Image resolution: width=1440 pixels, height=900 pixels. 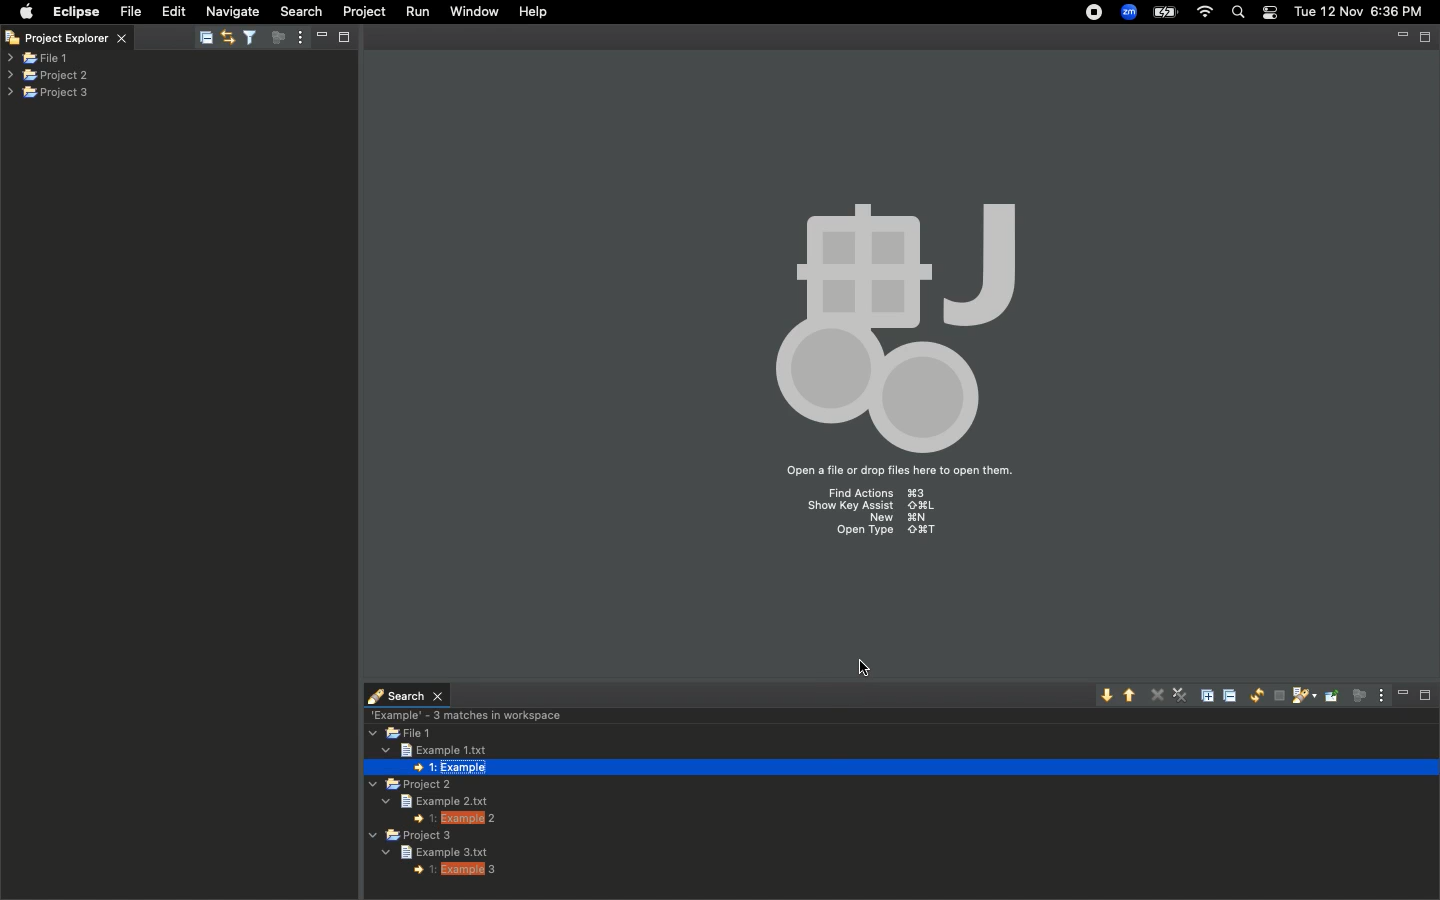 What do you see at coordinates (447, 850) in the screenshot?
I see `Example text` at bounding box center [447, 850].